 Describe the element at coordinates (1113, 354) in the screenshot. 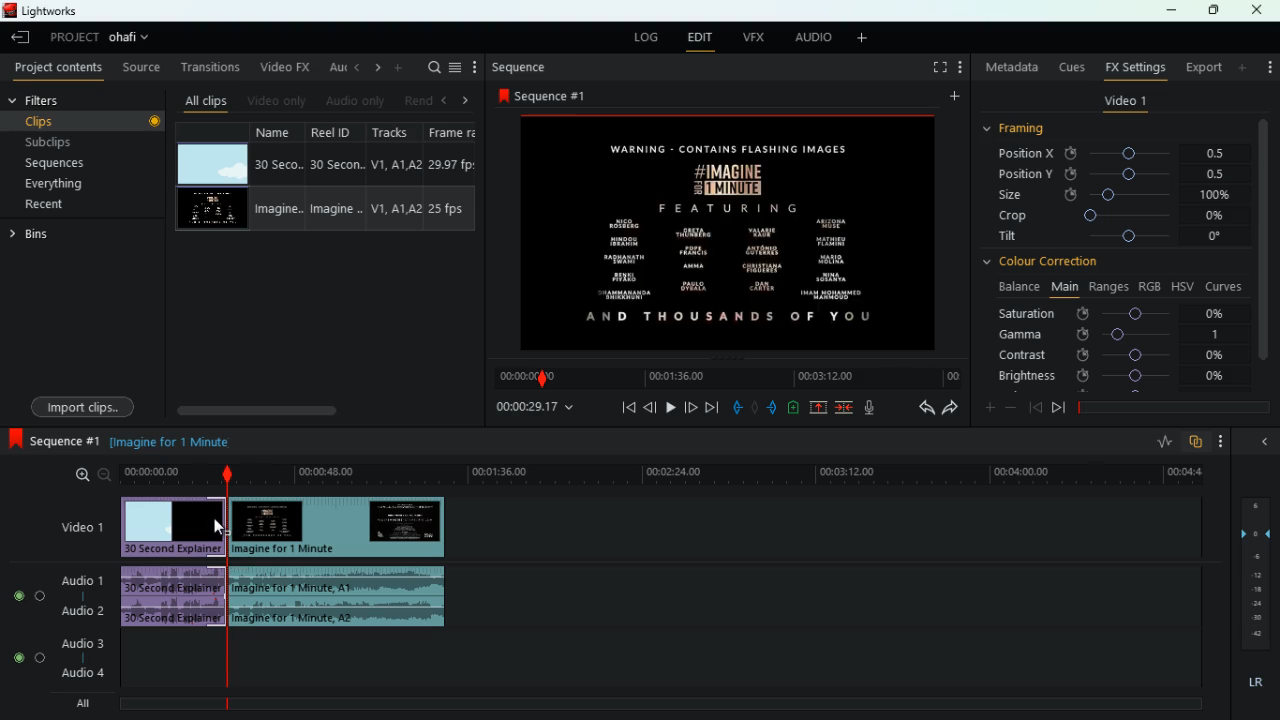

I see `contrast` at that location.